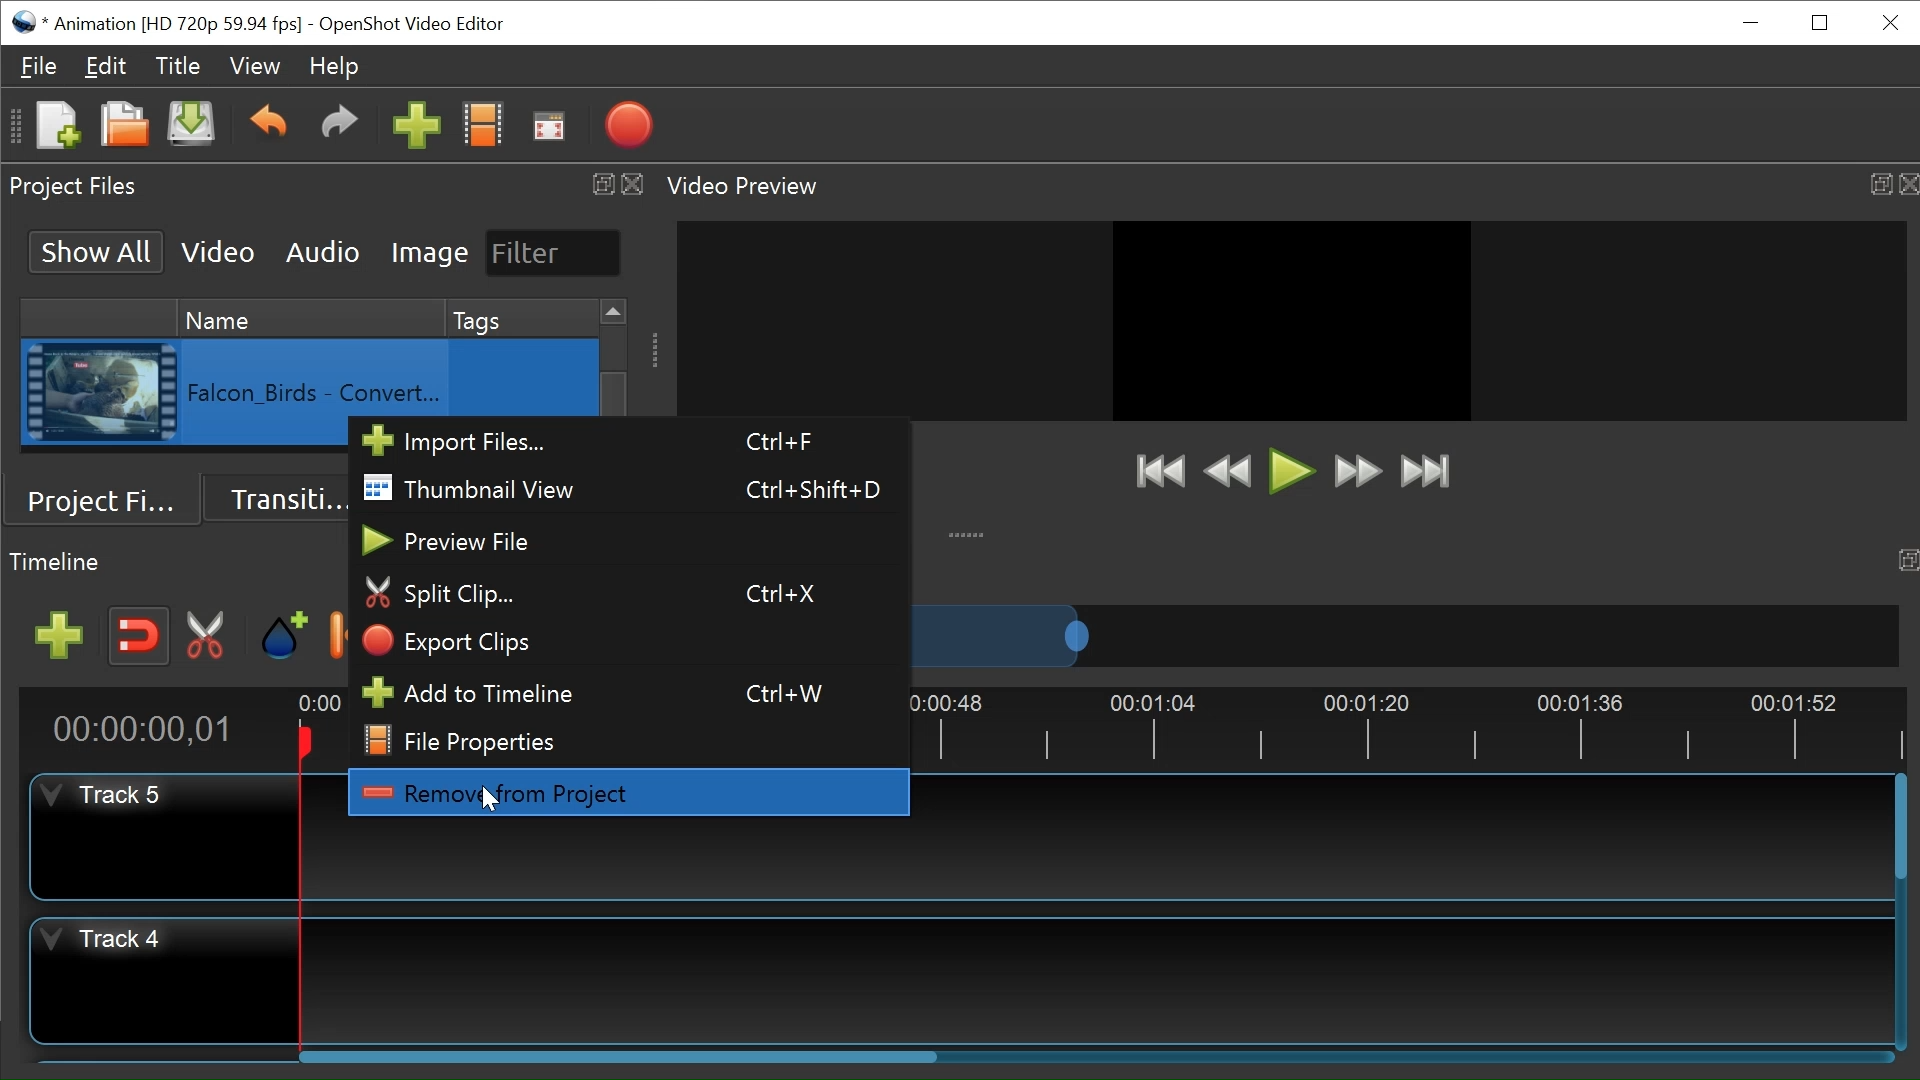 This screenshot has width=1920, height=1080. What do you see at coordinates (633, 185) in the screenshot?
I see `Close` at bounding box center [633, 185].